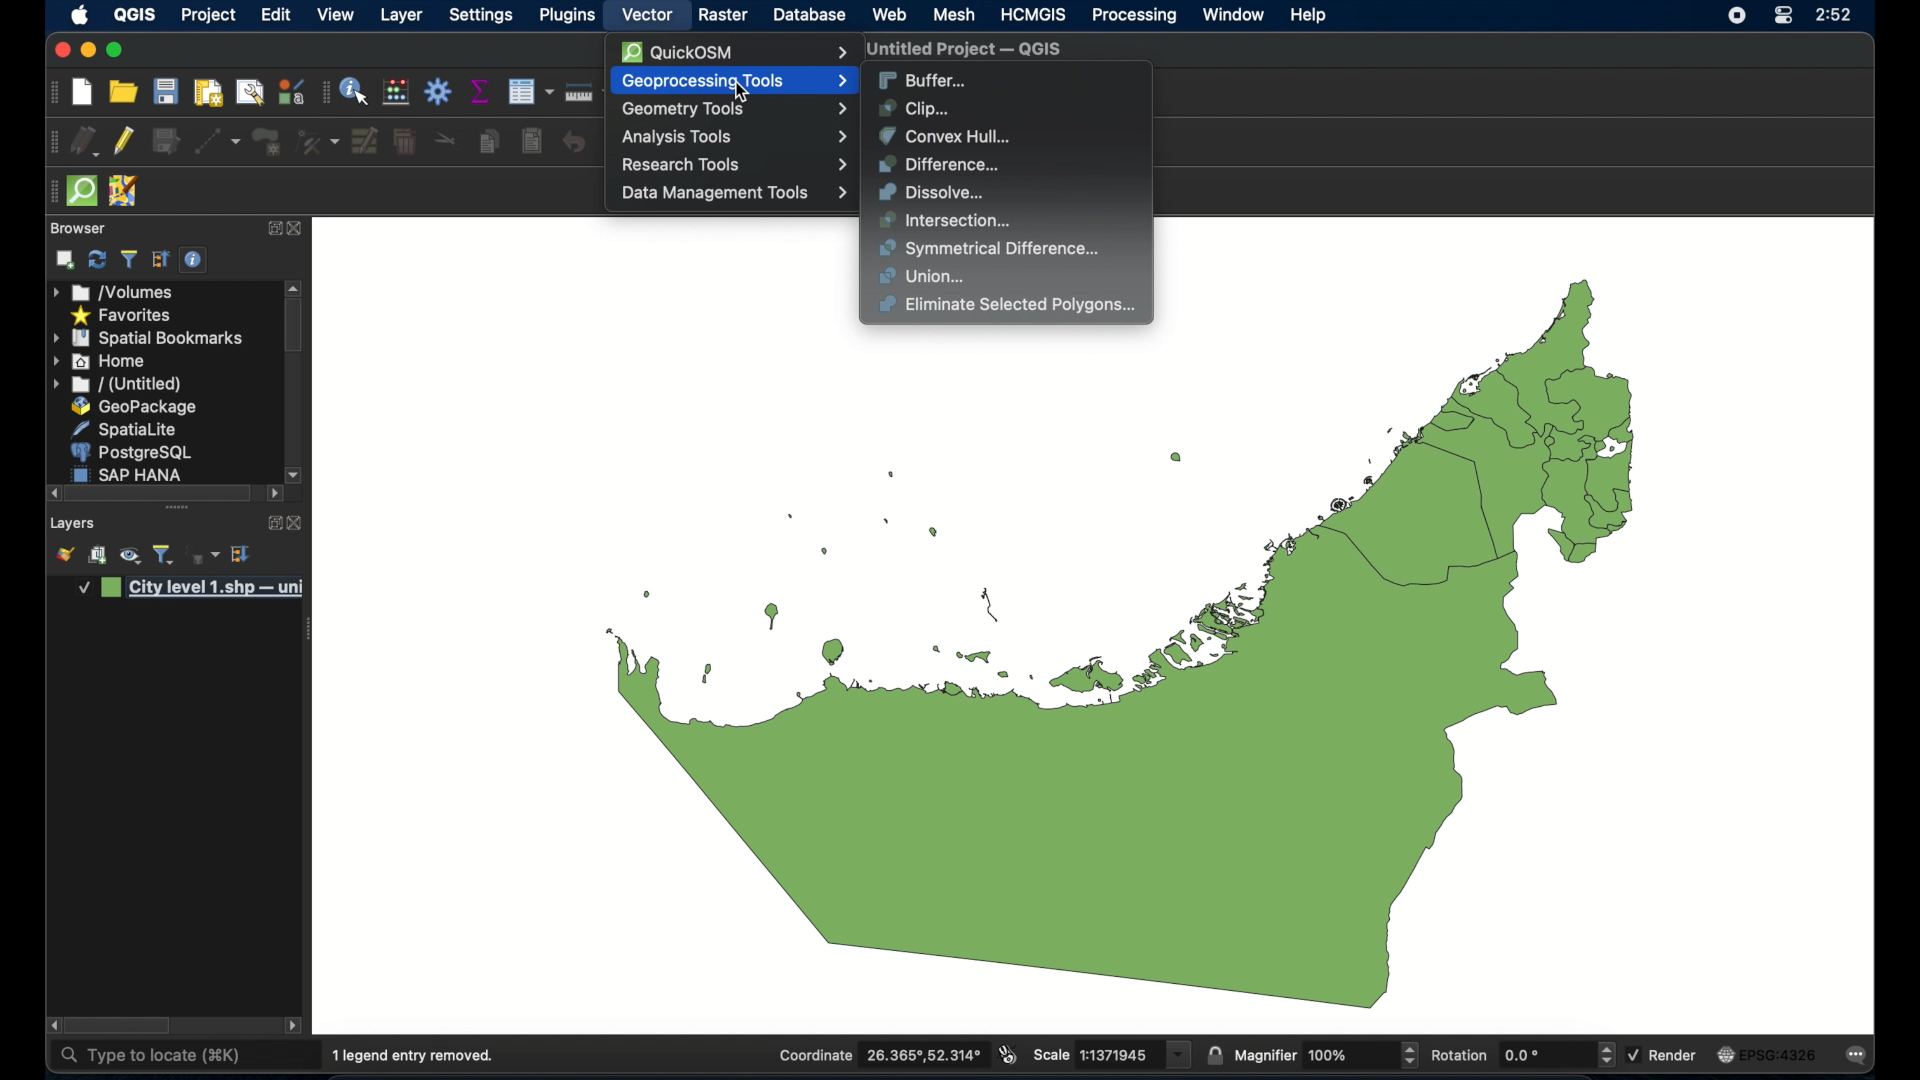 This screenshot has width=1920, height=1080. What do you see at coordinates (1215, 1053) in the screenshot?
I see `lock scale` at bounding box center [1215, 1053].